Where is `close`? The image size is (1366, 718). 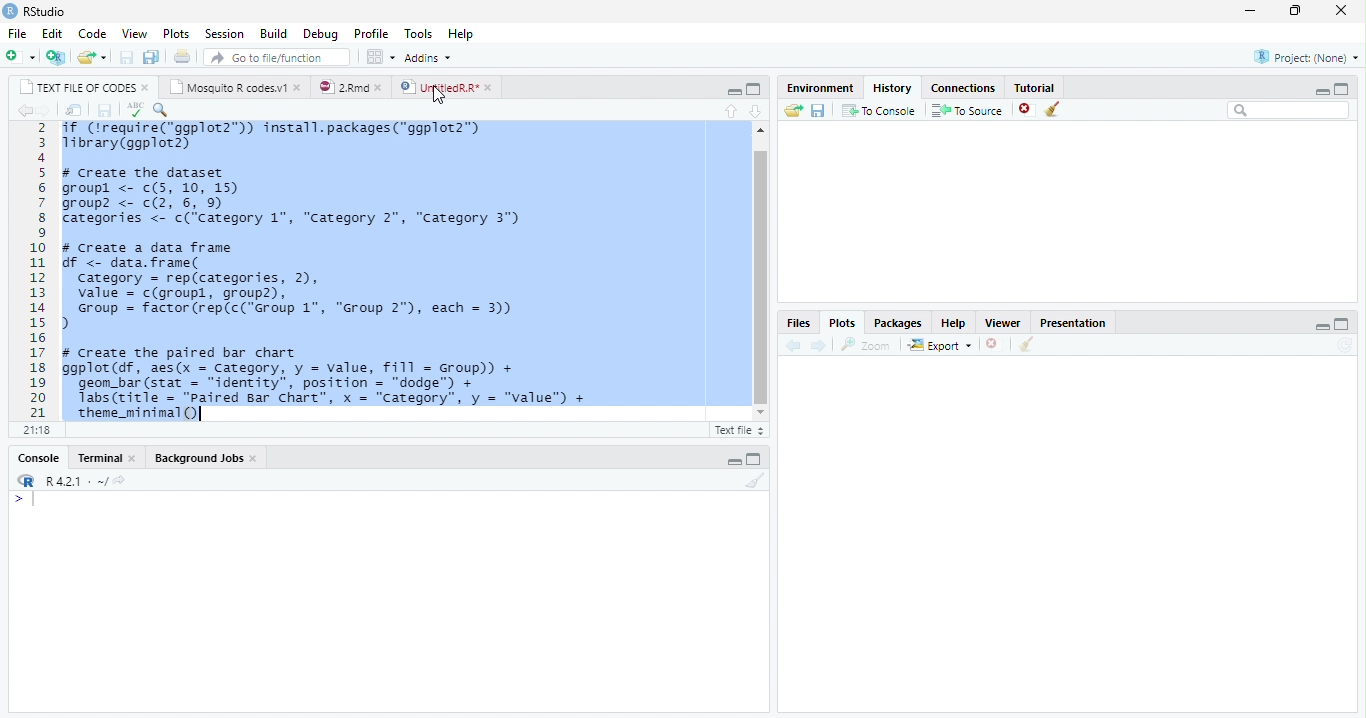
close is located at coordinates (489, 88).